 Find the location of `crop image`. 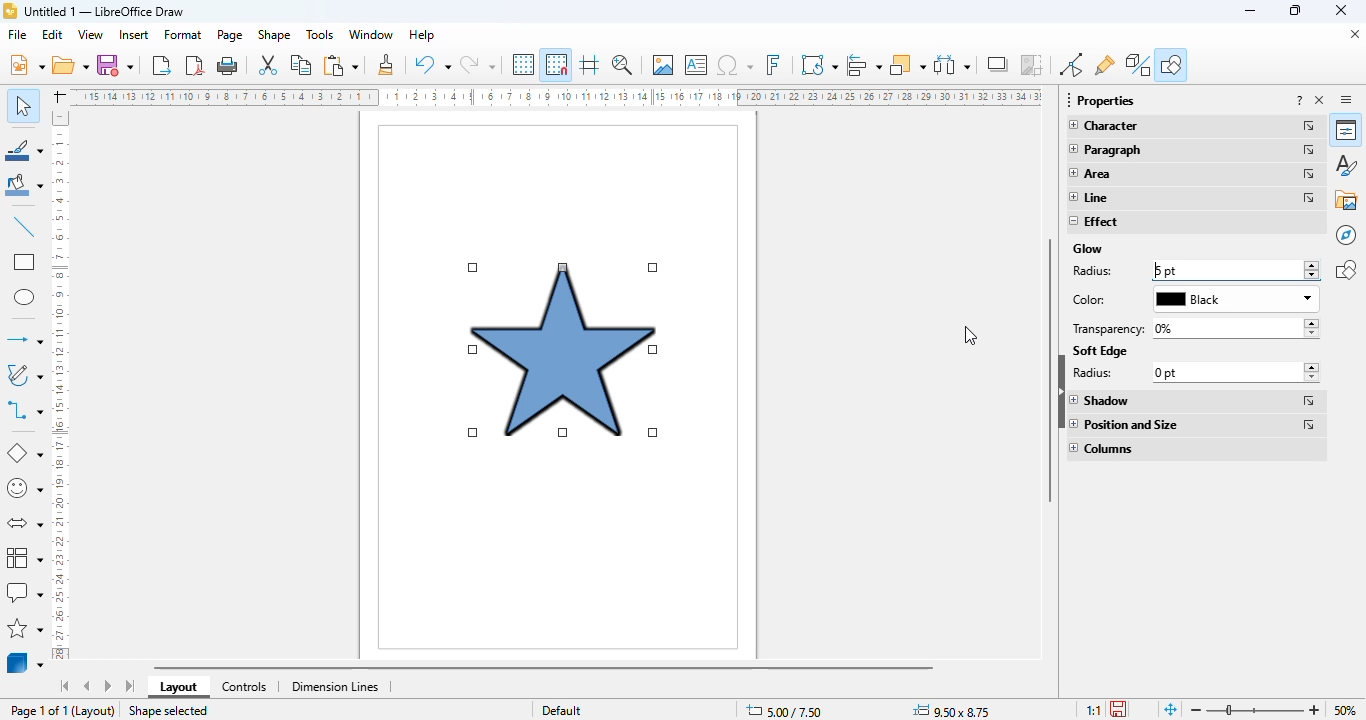

crop image is located at coordinates (1032, 64).